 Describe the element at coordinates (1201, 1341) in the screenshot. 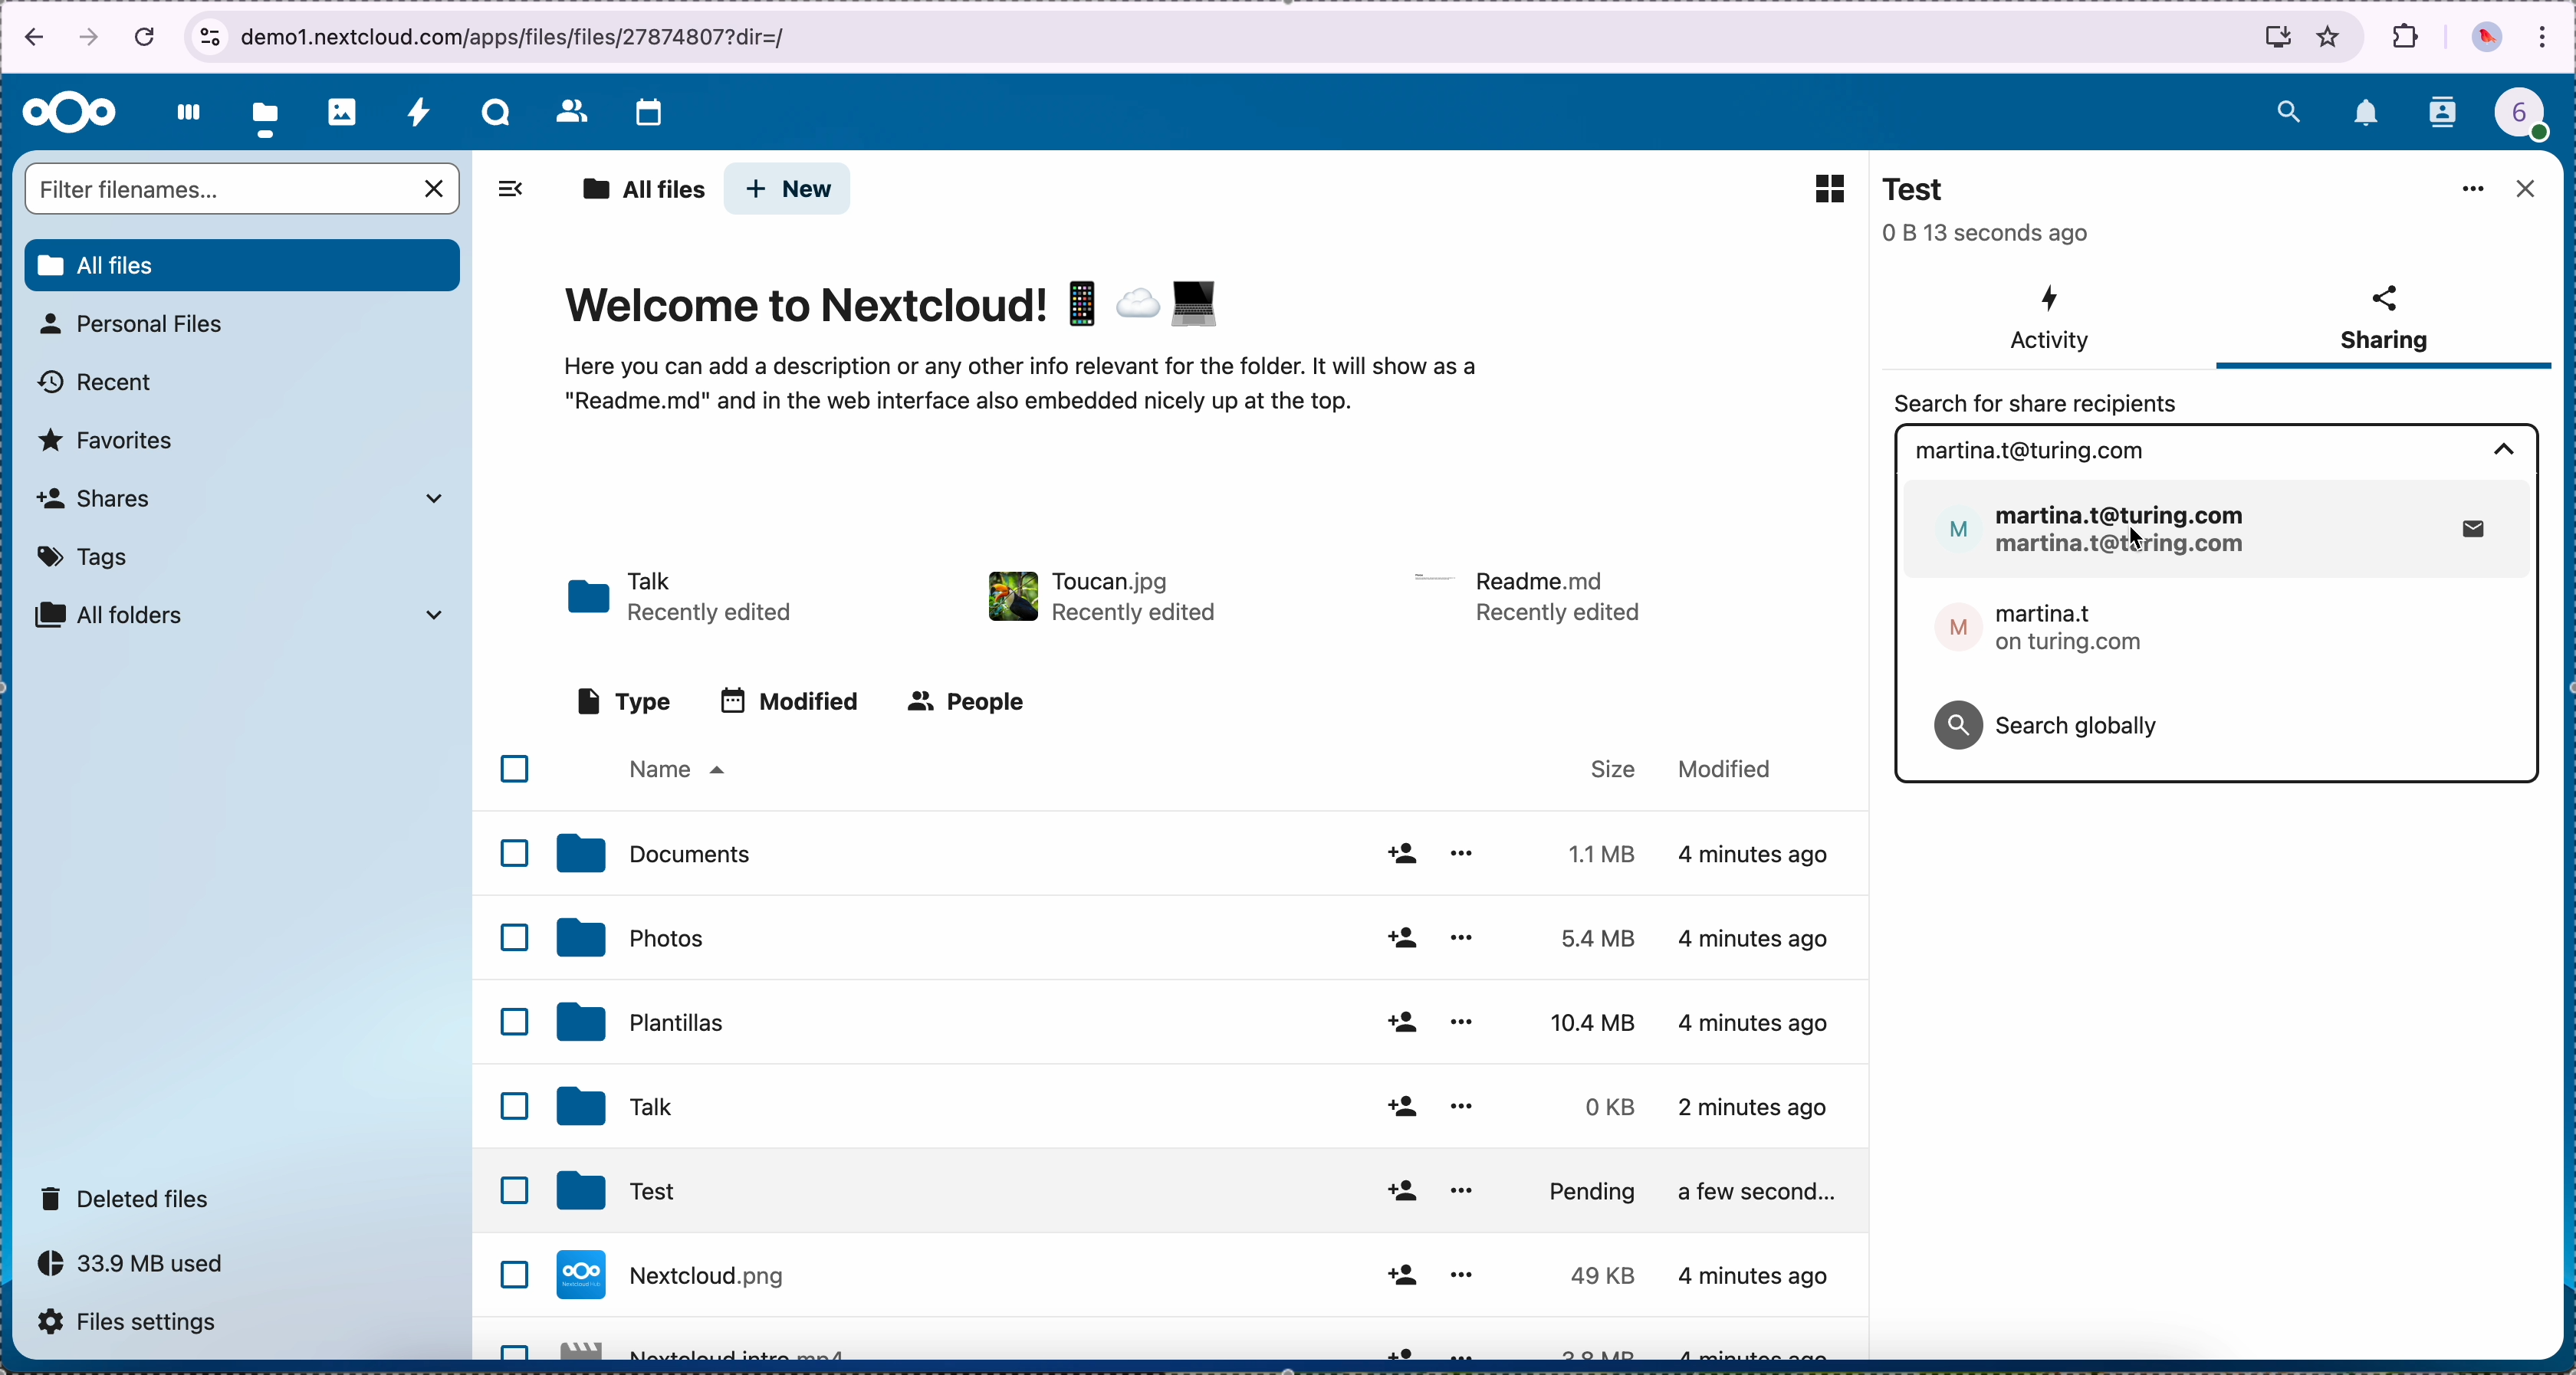

I see `file` at that location.